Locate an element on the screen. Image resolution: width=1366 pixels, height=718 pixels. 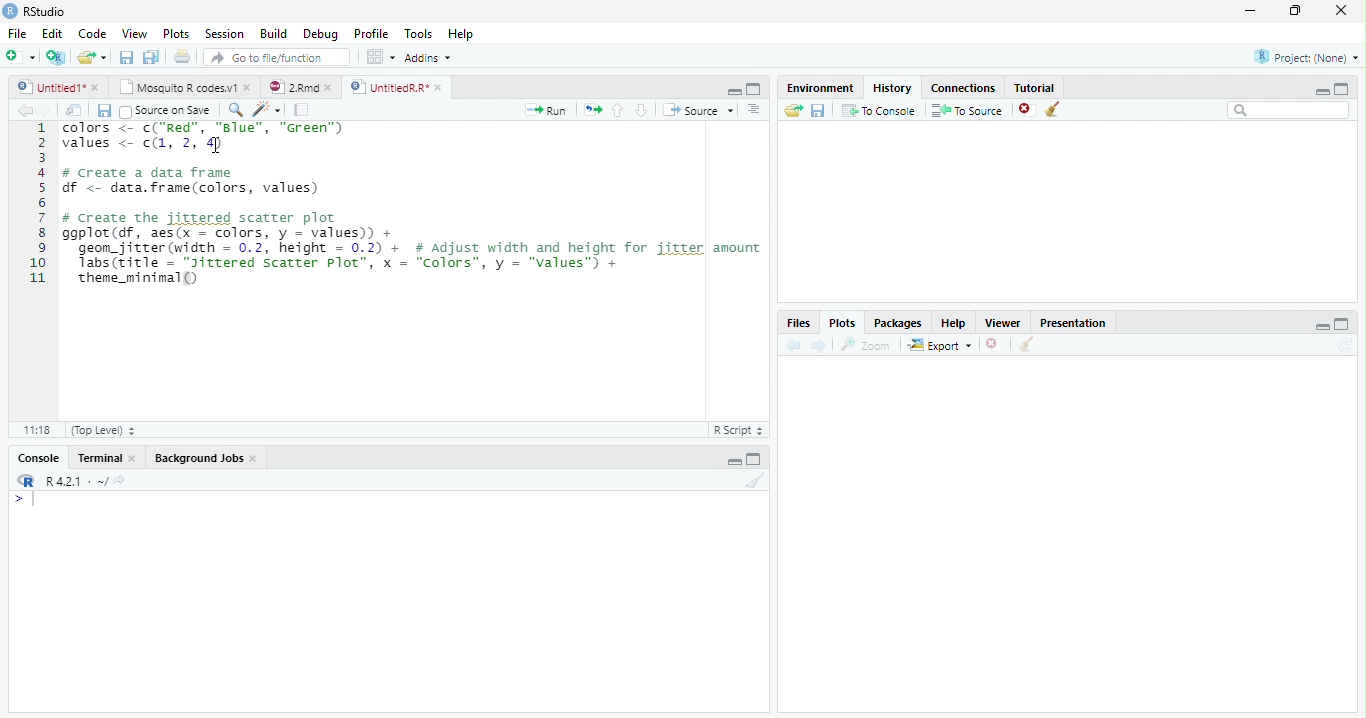
History is located at coordinates (893, 88).